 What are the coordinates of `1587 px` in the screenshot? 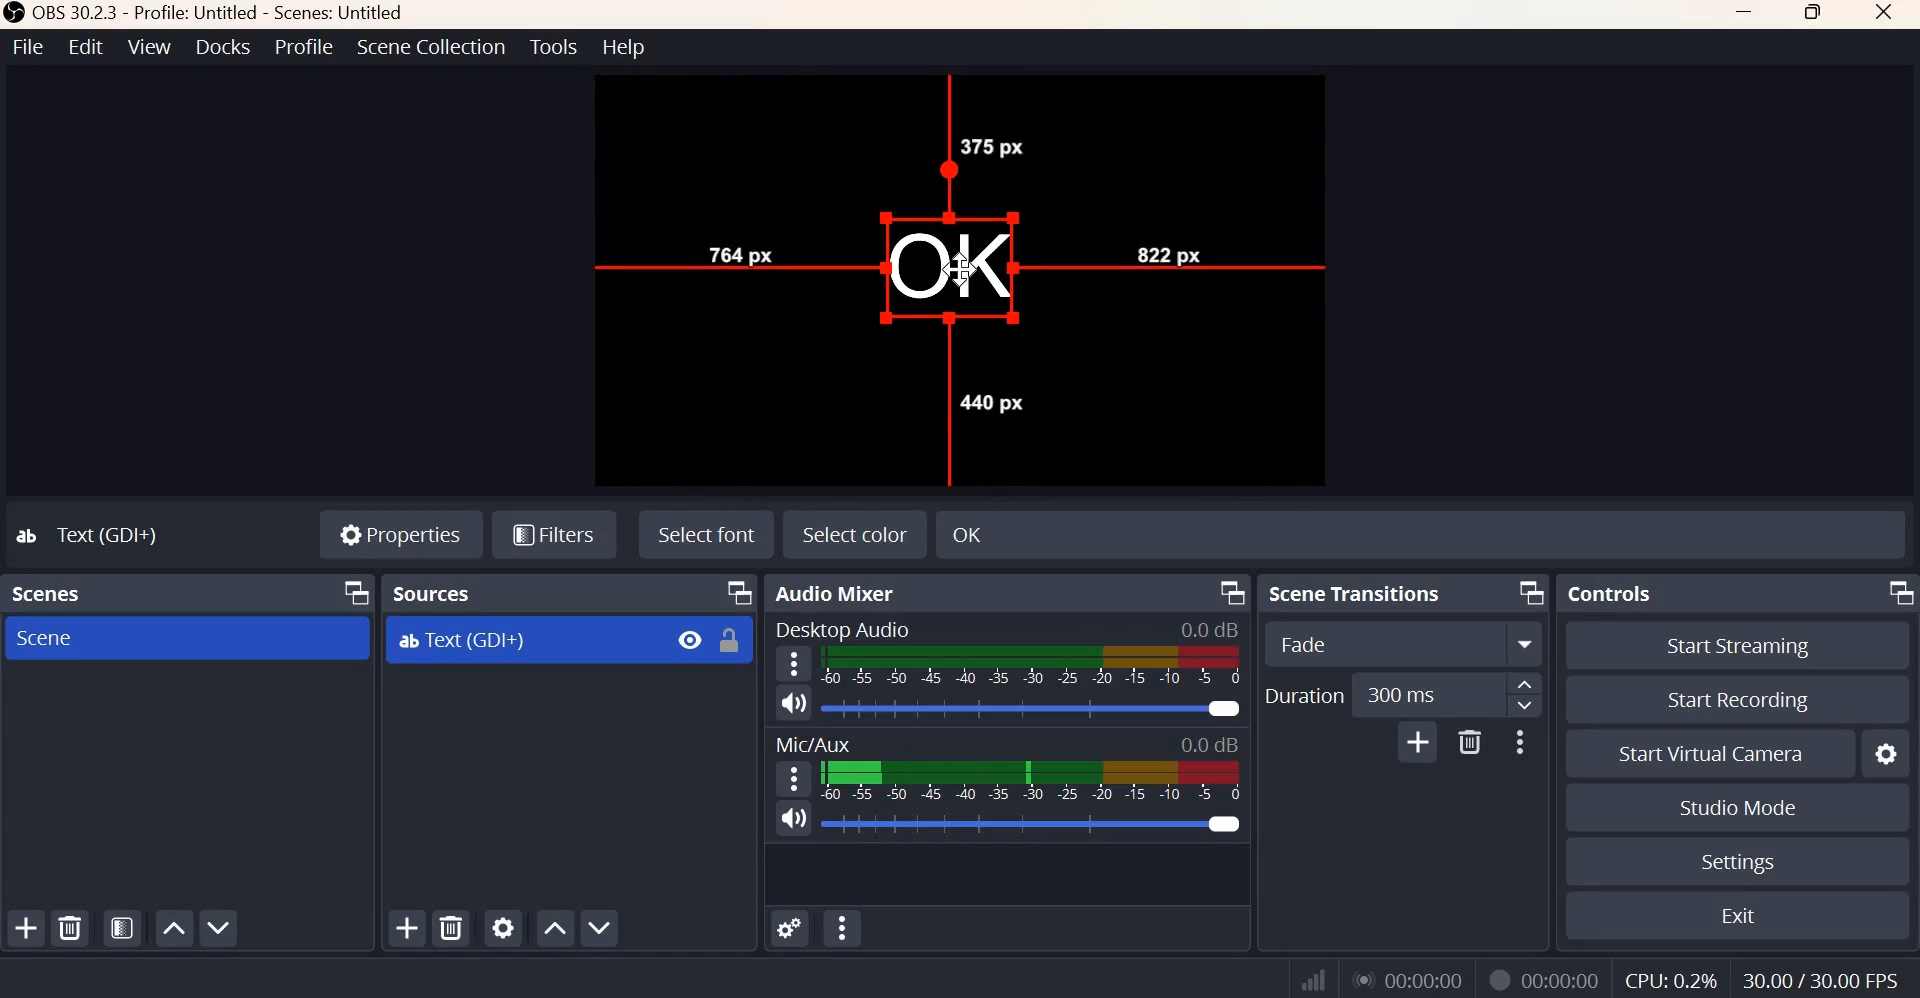 It's located at (1023, 105).